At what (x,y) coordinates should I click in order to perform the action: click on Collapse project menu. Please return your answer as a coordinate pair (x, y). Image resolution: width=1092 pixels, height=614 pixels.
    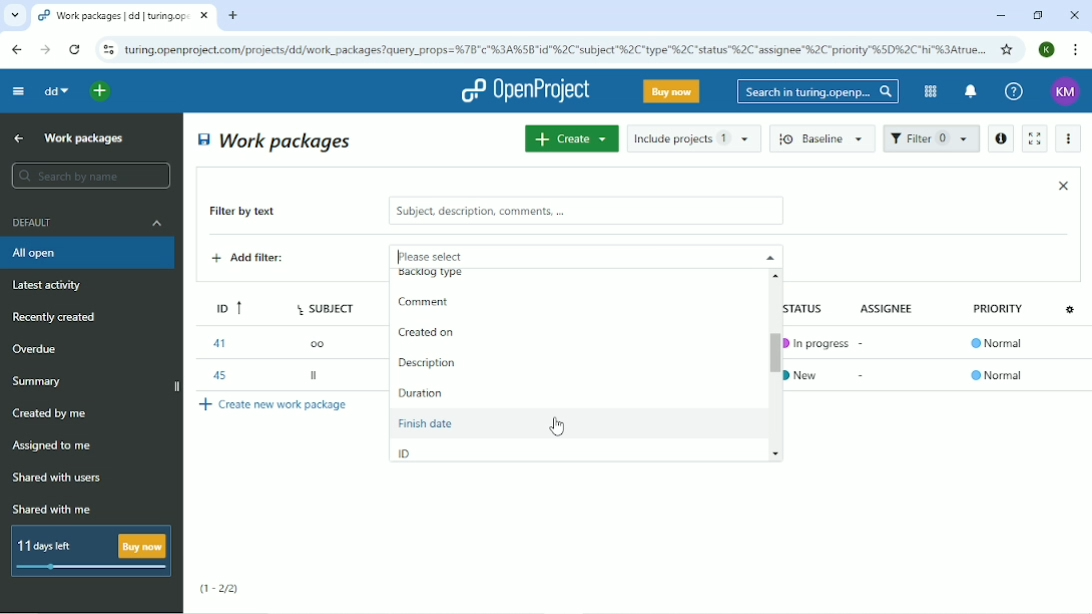
    Looking at the image, I should click on (17, 90).